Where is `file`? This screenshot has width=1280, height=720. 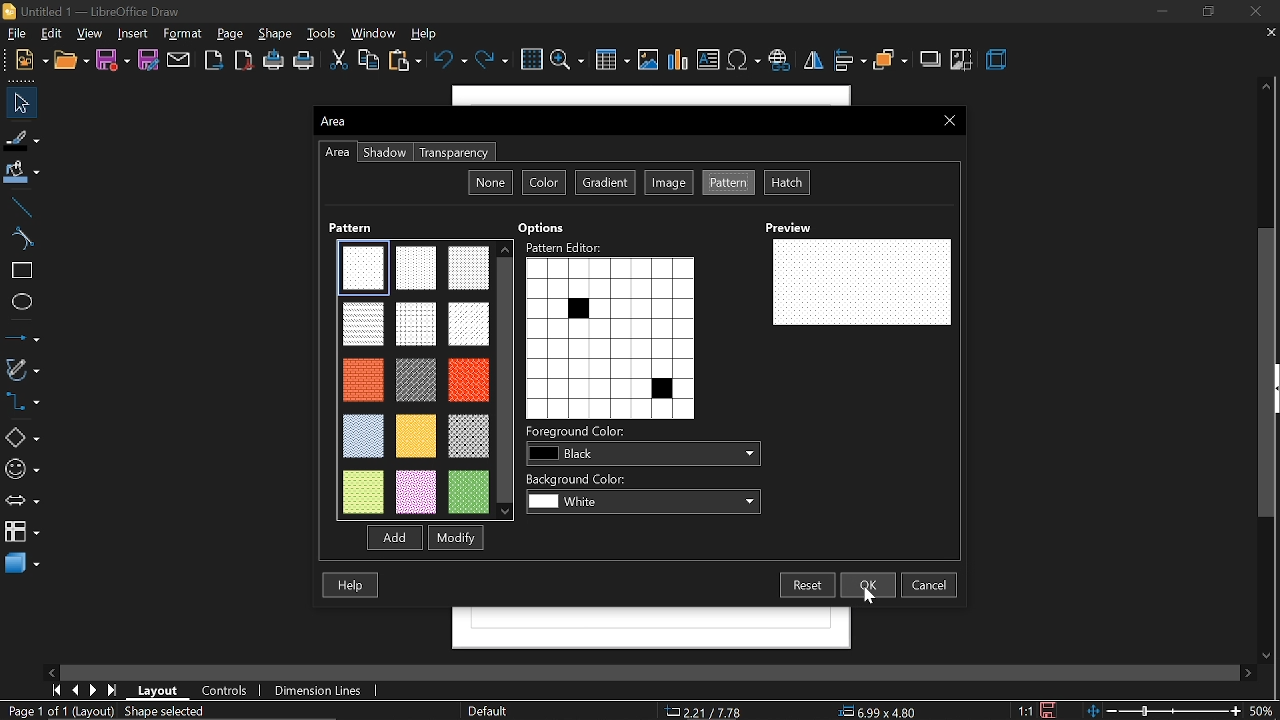 file is located at coordinates (15, 33).